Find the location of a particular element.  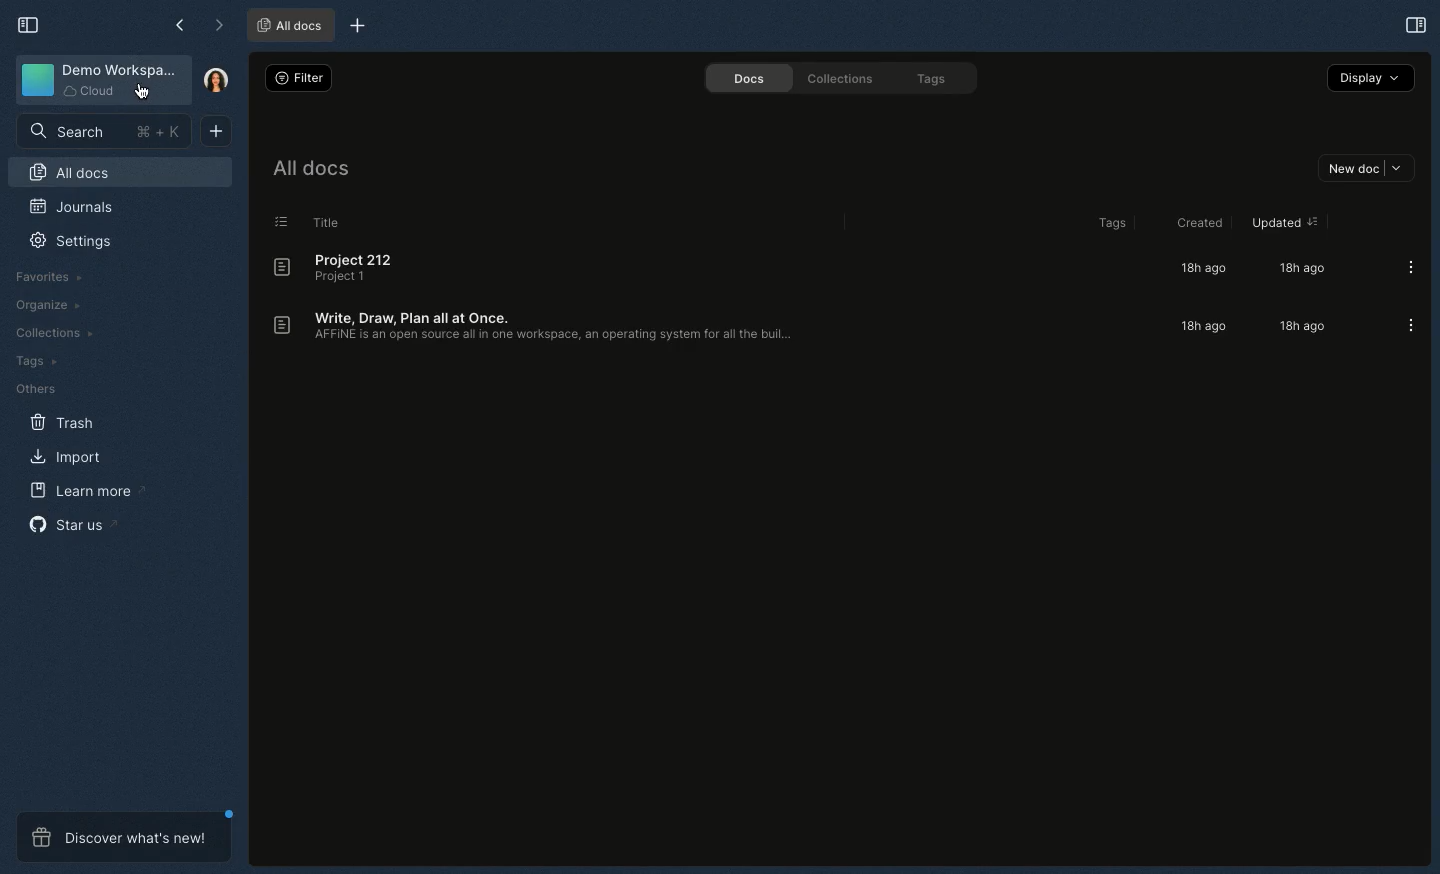

cursor is located at coordinates (143, 92).